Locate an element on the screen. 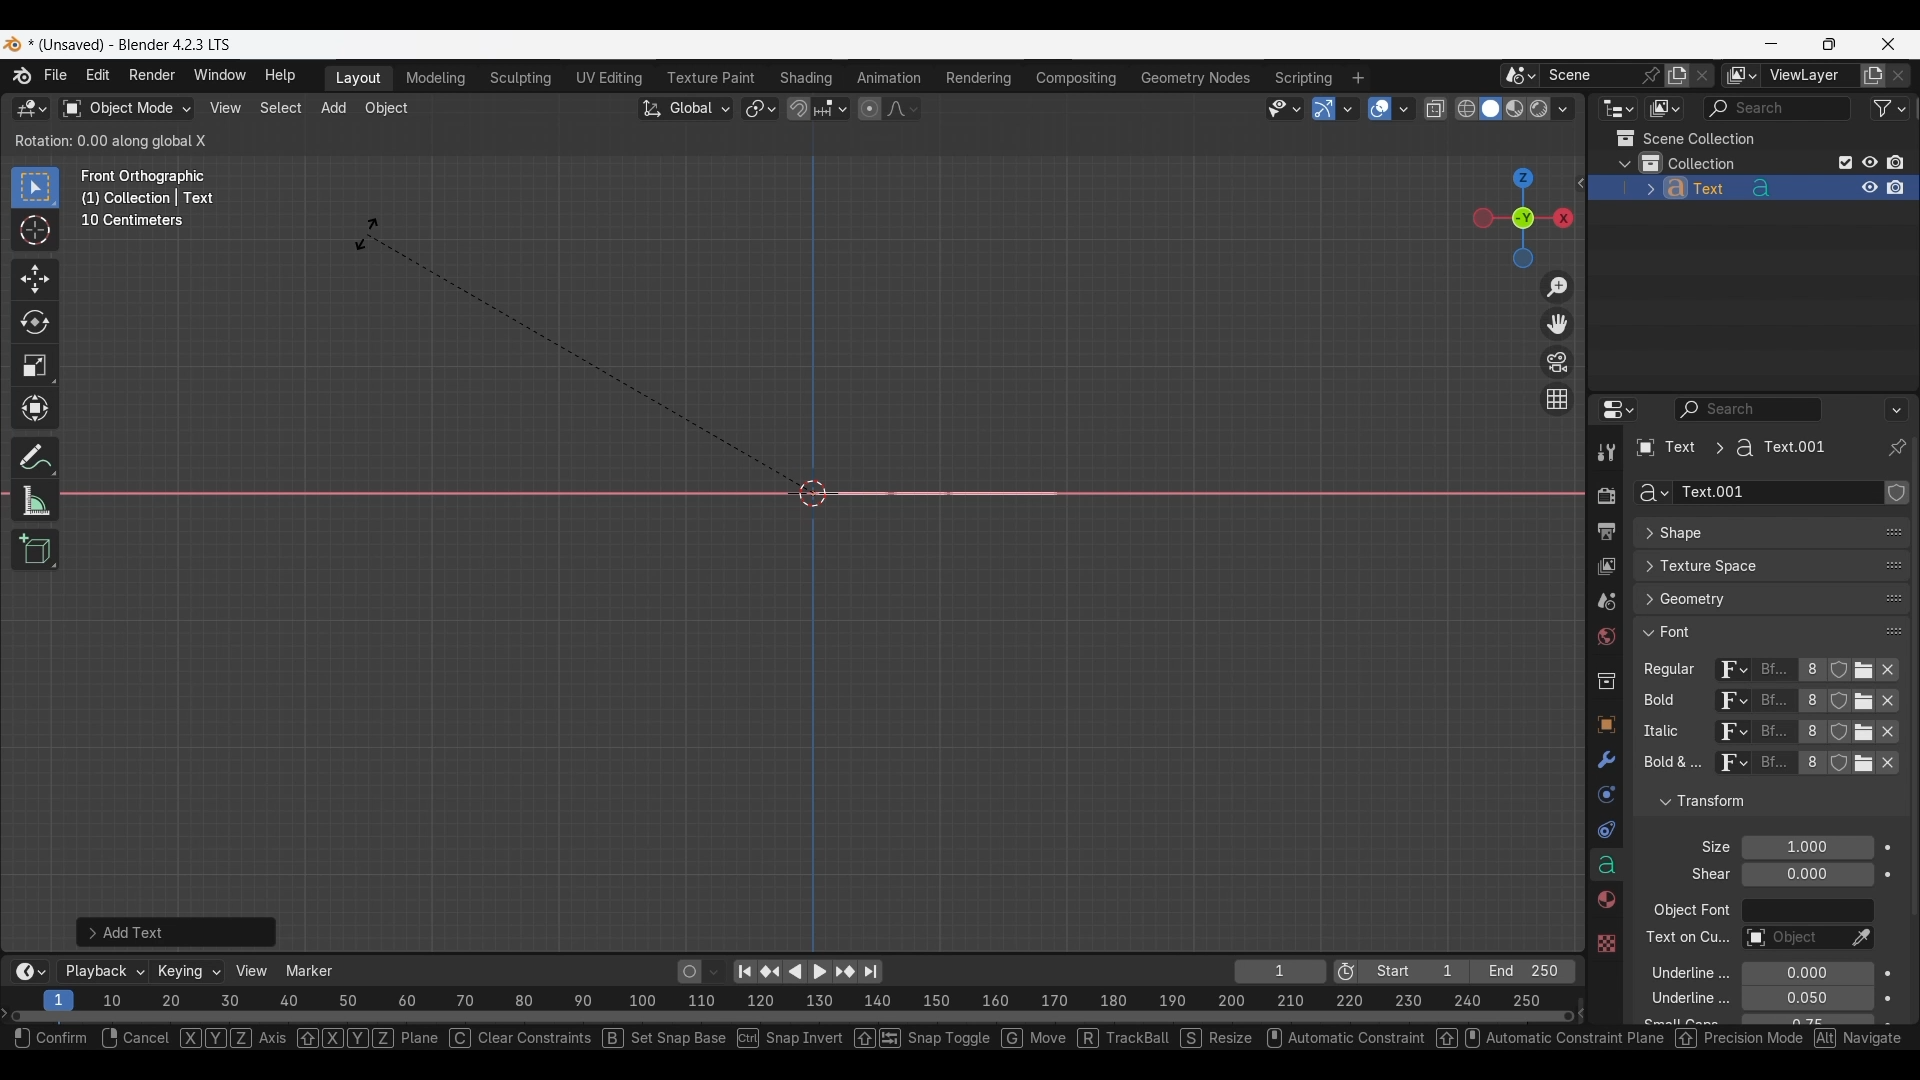 This screenshot has width=1920, height=1080. Click to expand Geometry is located at coordinates (1751, 599).